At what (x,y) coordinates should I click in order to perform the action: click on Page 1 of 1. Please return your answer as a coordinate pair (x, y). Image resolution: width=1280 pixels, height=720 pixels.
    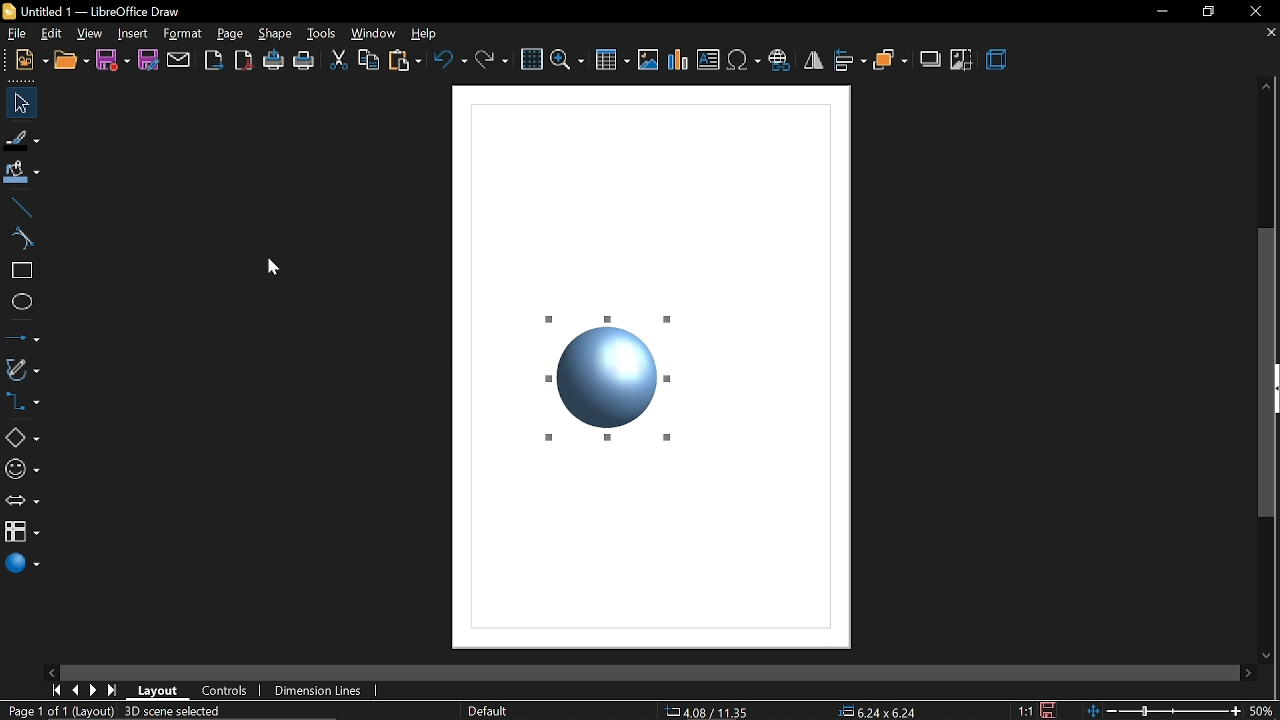
    Looking at the image, I should click on (35, 711).